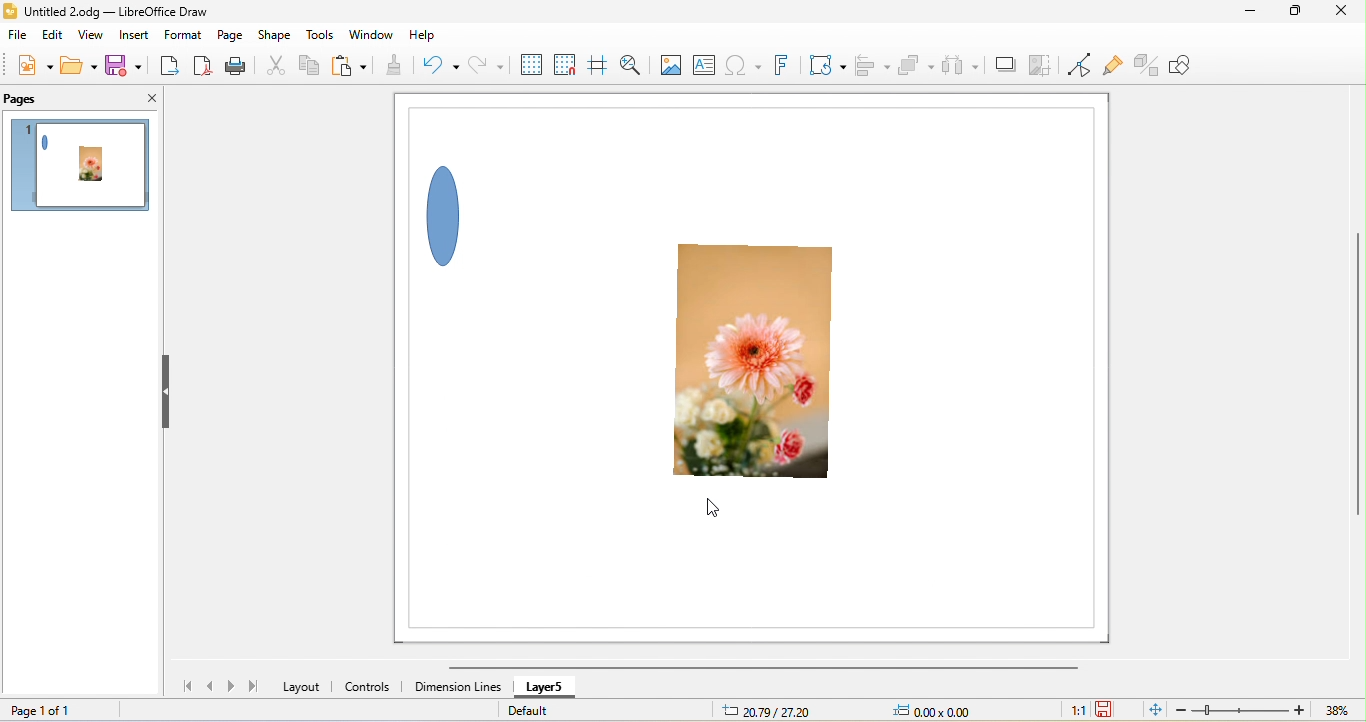 The height and width of the screenshot is (722, 1366). What do you see at coordinates (817, 65) in the screenshot?
I see `transformation` at bounding box center [817, 65].